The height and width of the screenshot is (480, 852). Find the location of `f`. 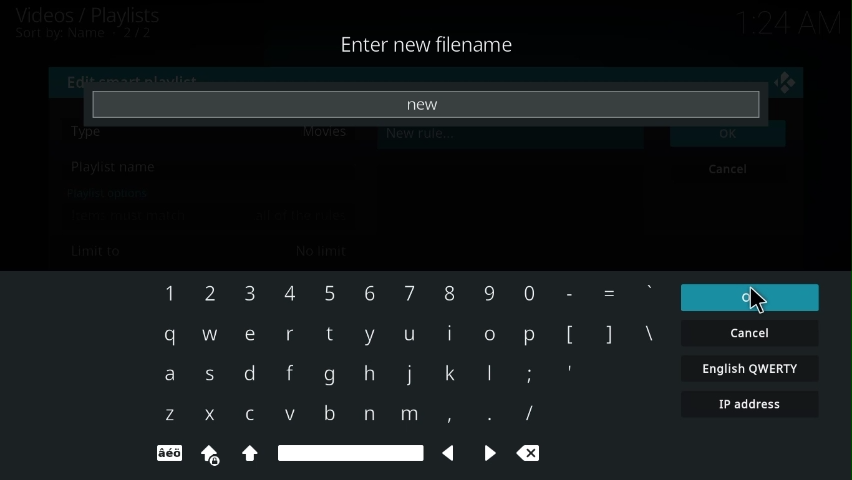

f is located at coordinates (290, 373).